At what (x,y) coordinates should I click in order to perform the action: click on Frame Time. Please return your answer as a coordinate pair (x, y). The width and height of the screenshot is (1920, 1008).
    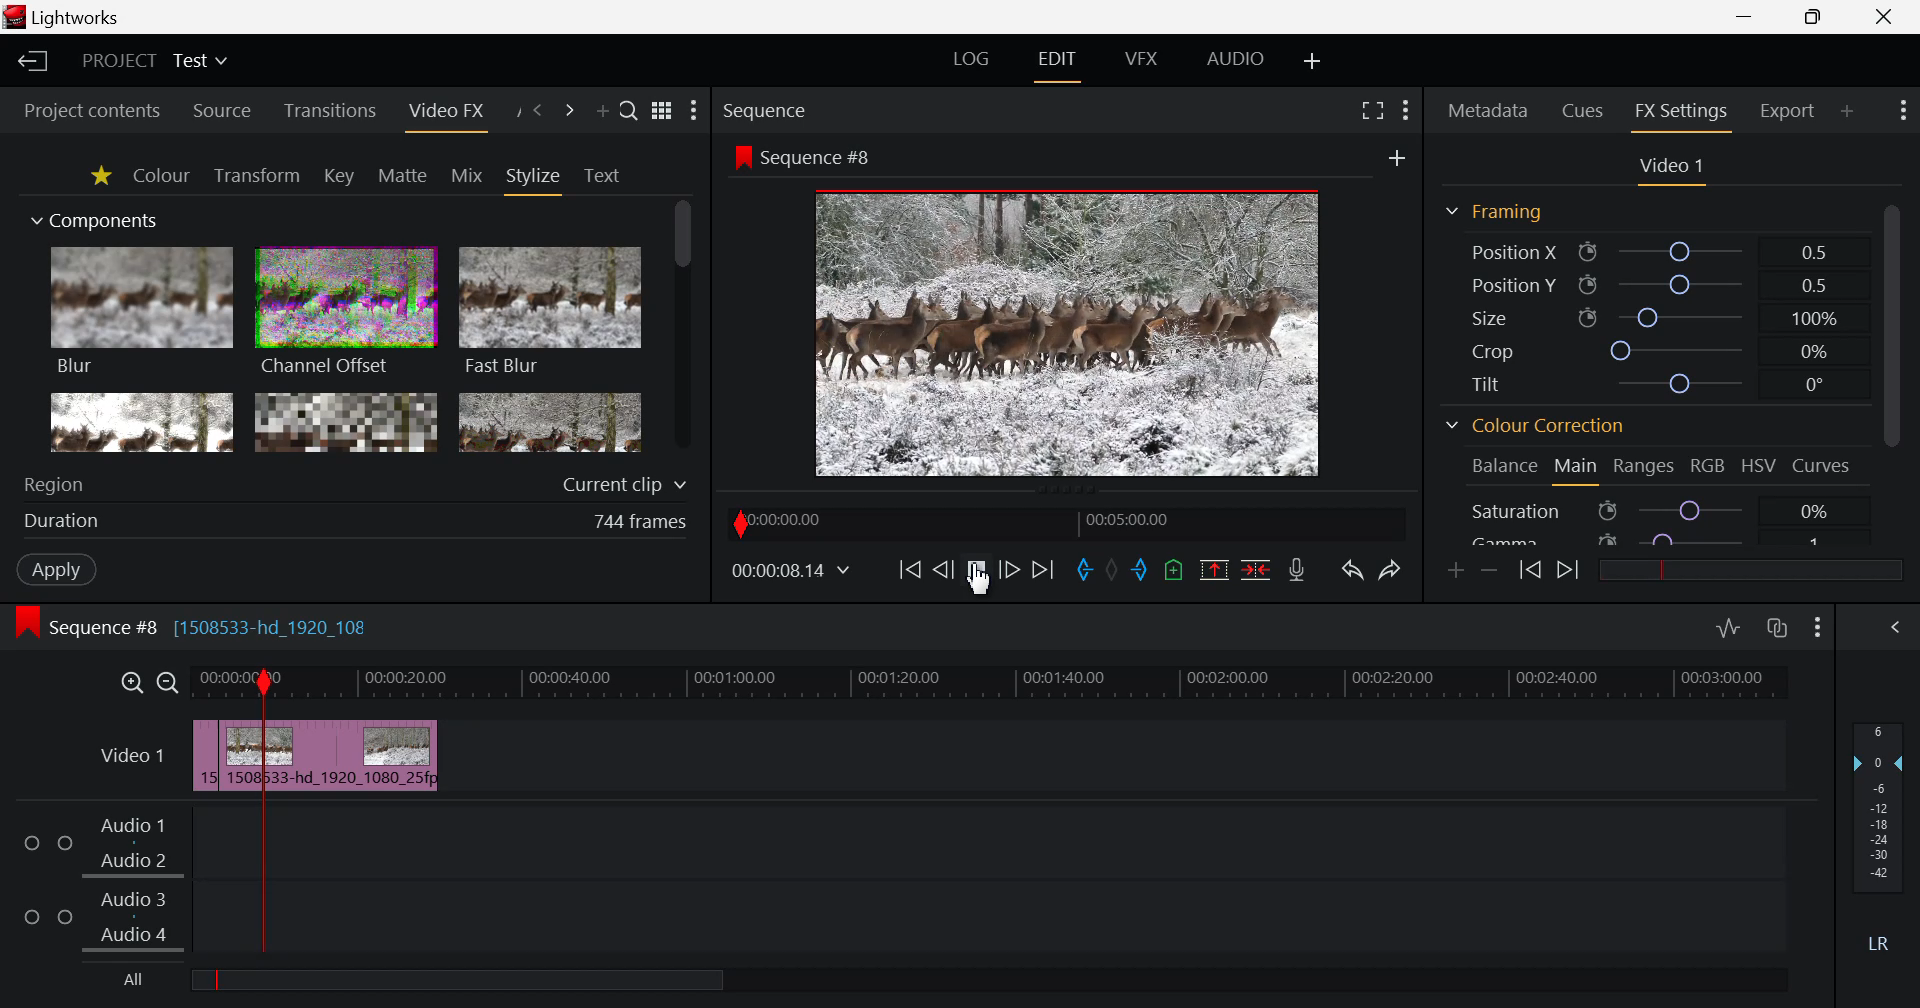
    Looking at the image, I should click on (791, 570).